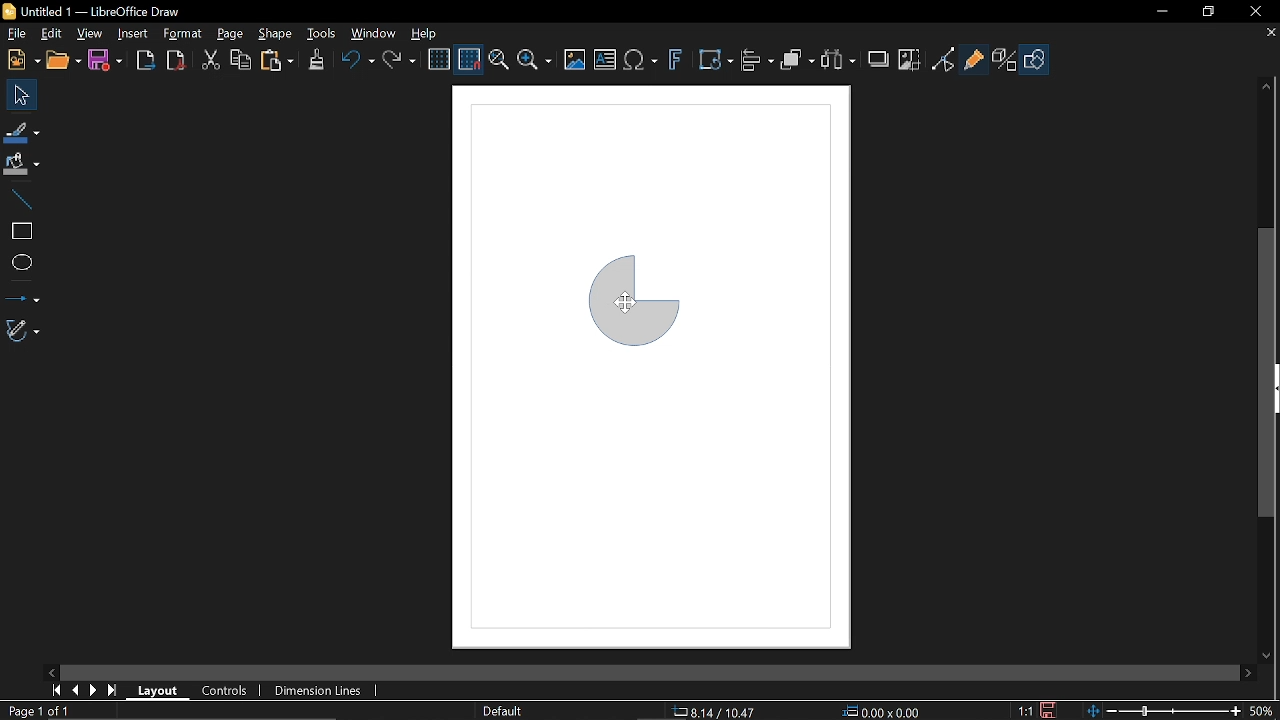 The width and height of the screenshot is (1280, 720). I want to click on 1:1 (Scaling factor), so click(1027, 711).